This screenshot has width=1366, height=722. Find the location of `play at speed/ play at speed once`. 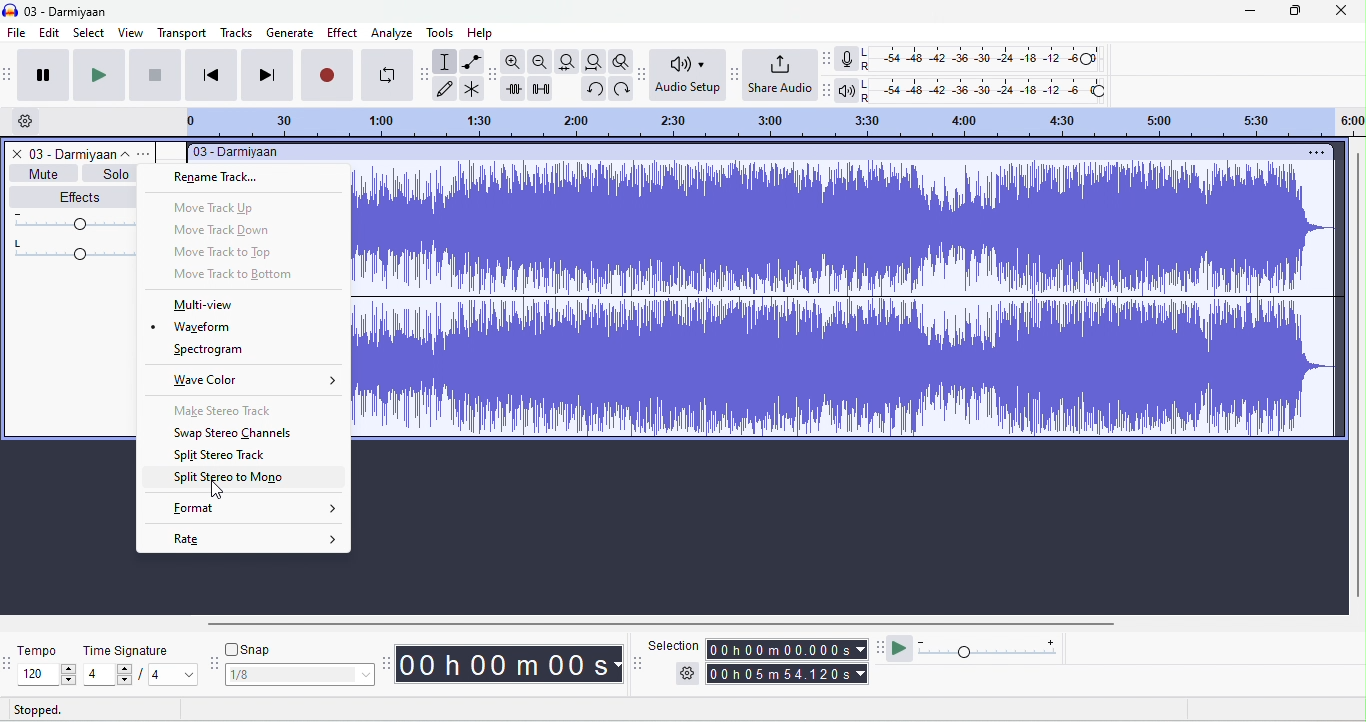

play at speed/ play at speed once is located at coordinates (901, 647).